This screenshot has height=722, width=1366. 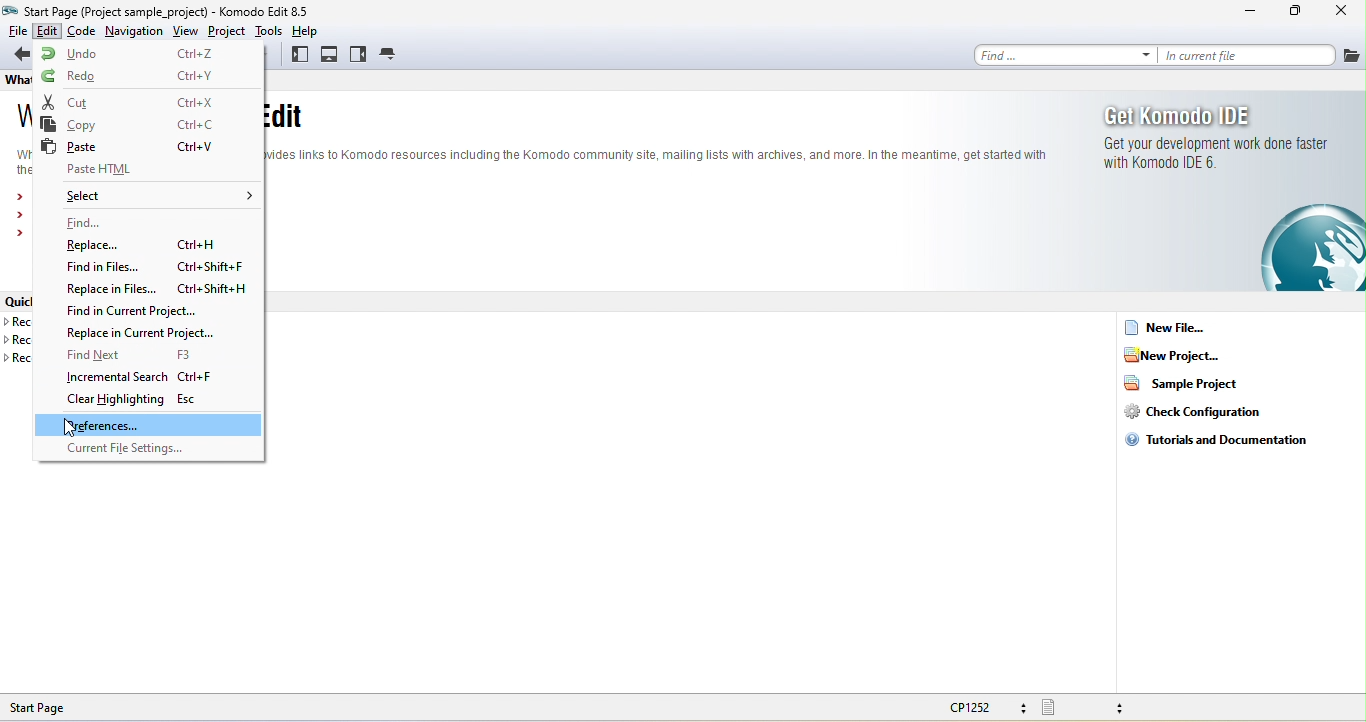 What do you see at coordinates (1223, 438) in the screenshot?
I see `tutorials and documentation` at bounding box center [1223, 438].